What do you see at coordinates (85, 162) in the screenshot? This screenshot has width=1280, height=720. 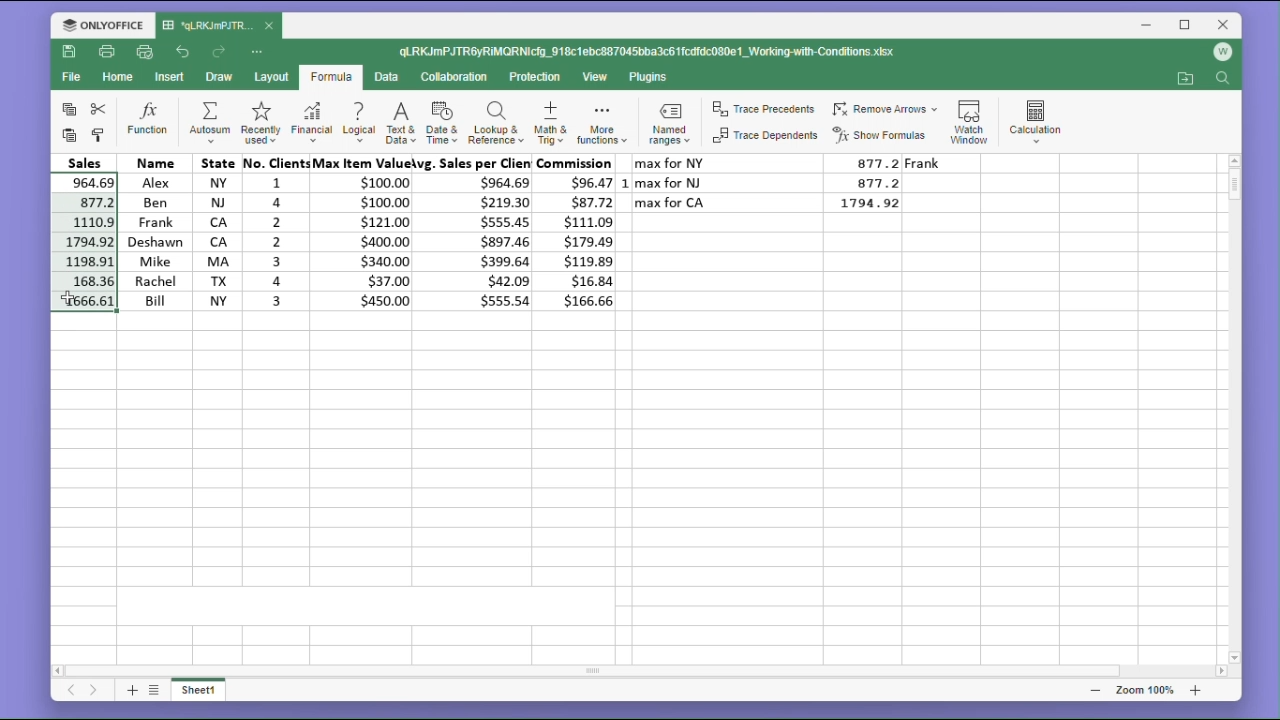 I see `Sales` at bounding box center [85, 162].